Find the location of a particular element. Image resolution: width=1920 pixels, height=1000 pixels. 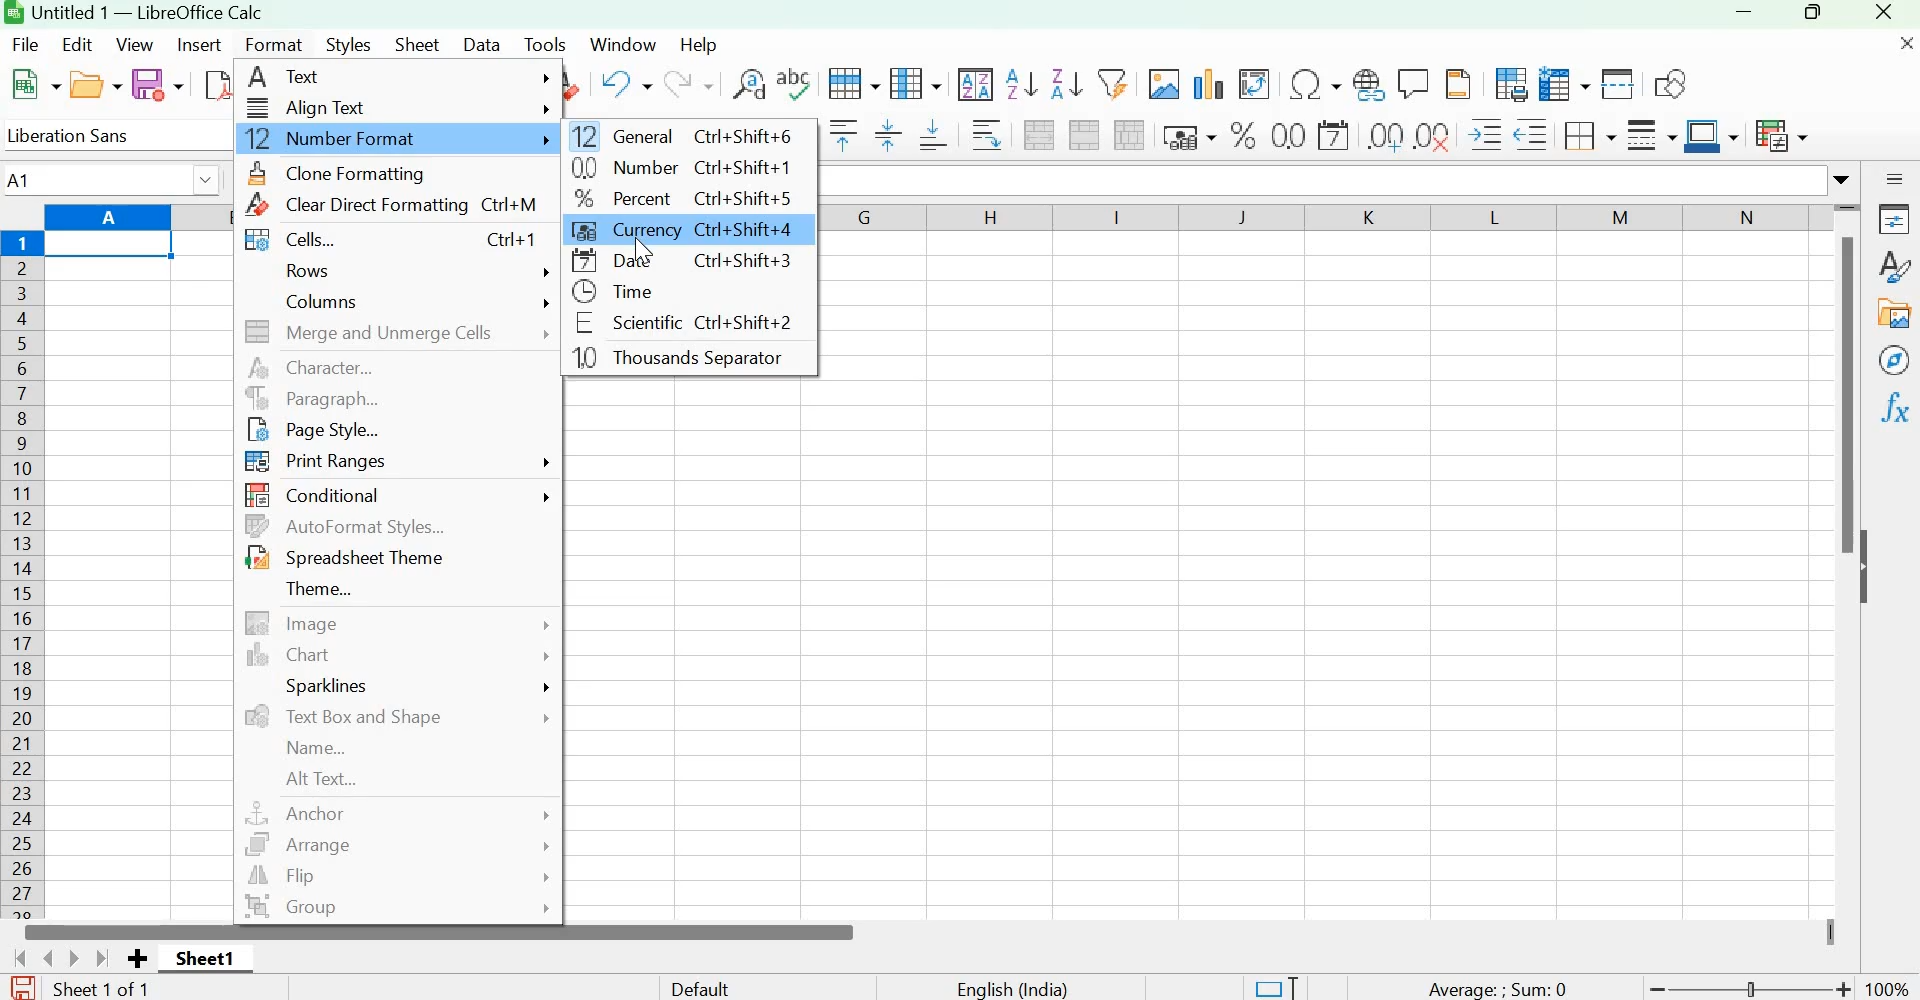

Define print area is located at coordinates (1507, 84).